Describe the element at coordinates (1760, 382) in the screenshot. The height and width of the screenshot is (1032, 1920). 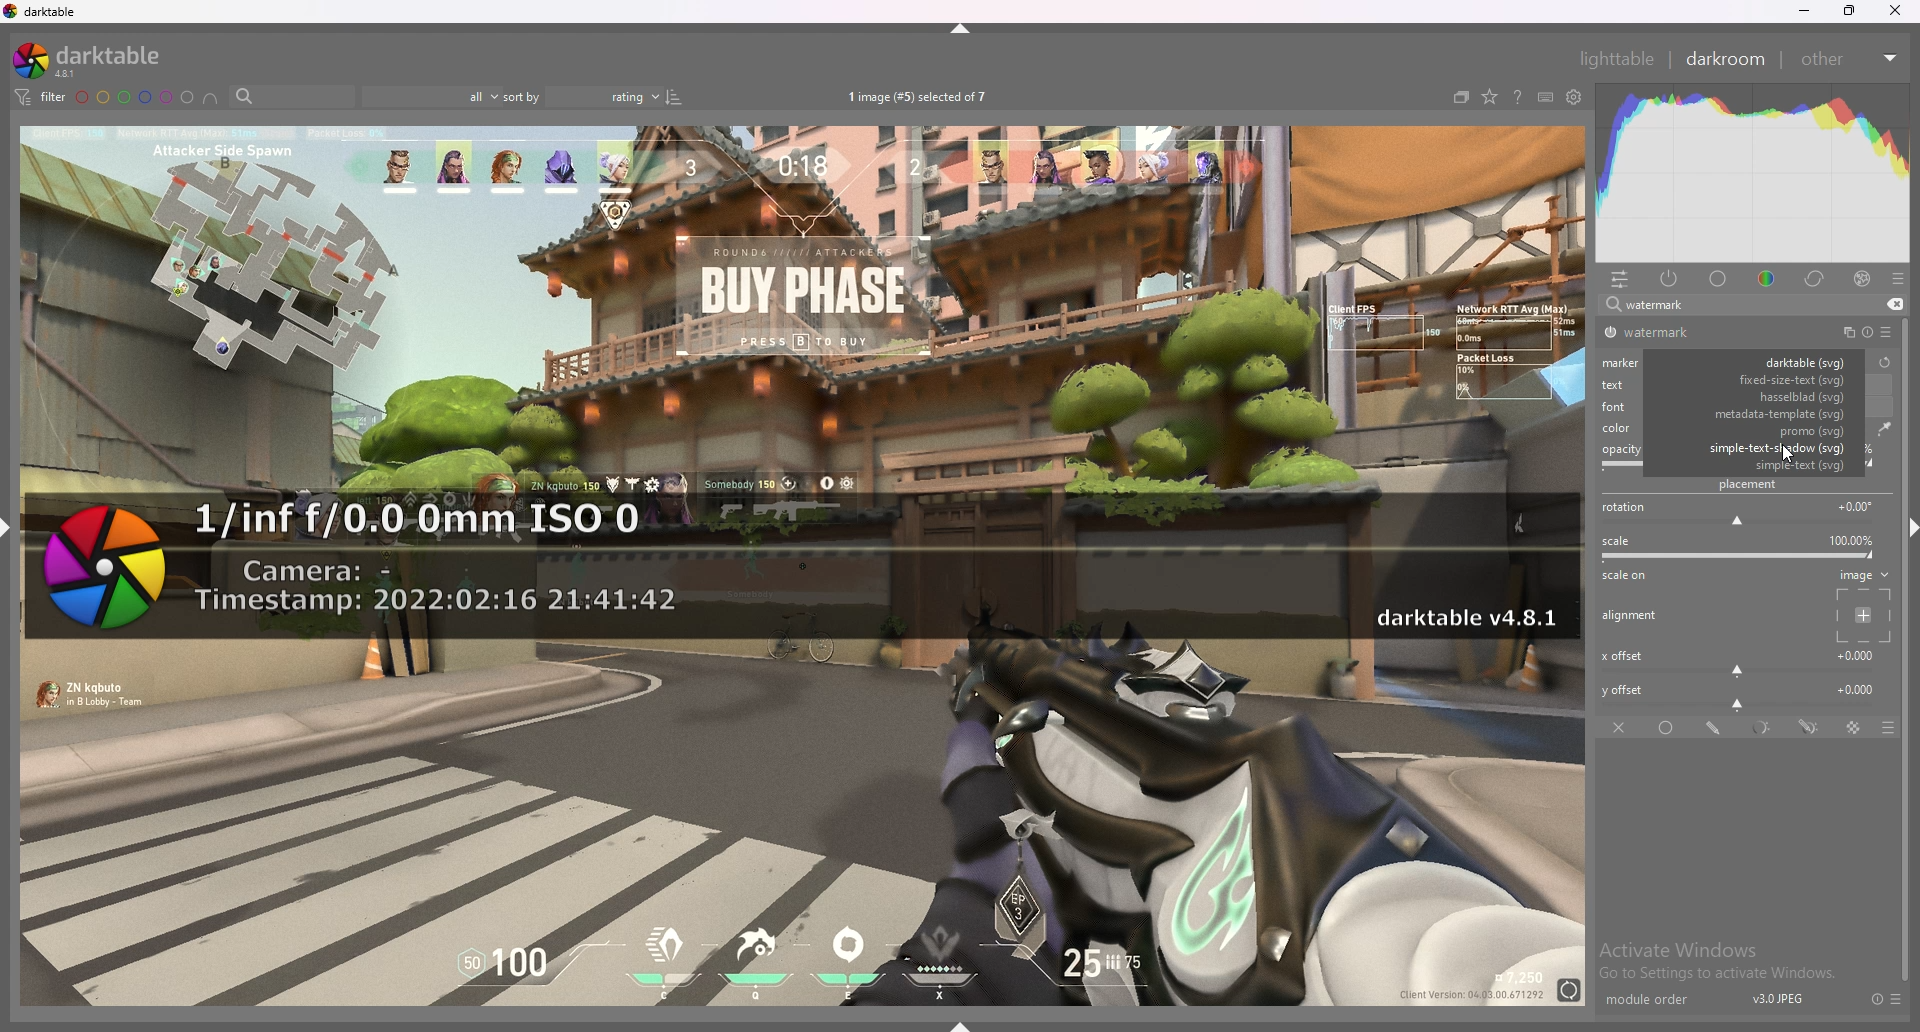
I see `fixed size text svg` at that location.